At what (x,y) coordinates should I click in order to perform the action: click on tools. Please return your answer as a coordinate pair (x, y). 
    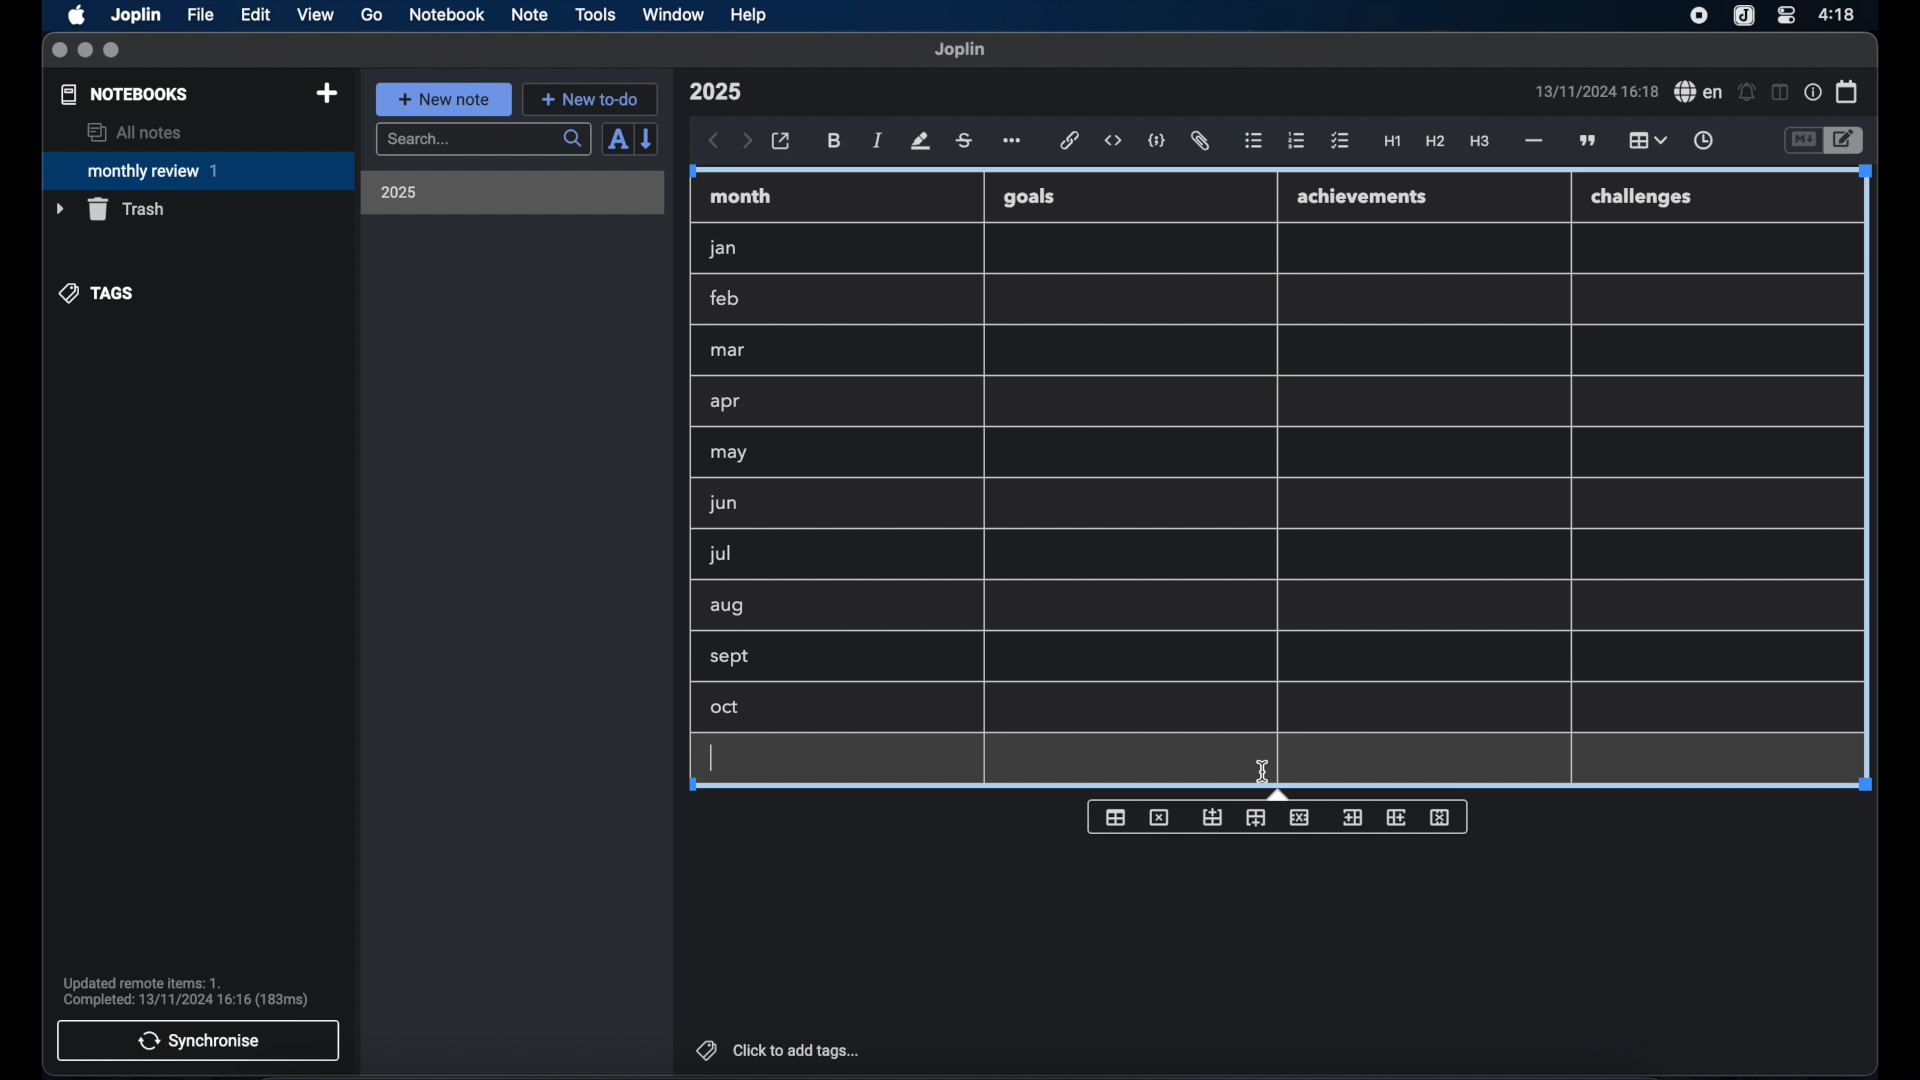
    Looking at the image, I should click on (595, 14).